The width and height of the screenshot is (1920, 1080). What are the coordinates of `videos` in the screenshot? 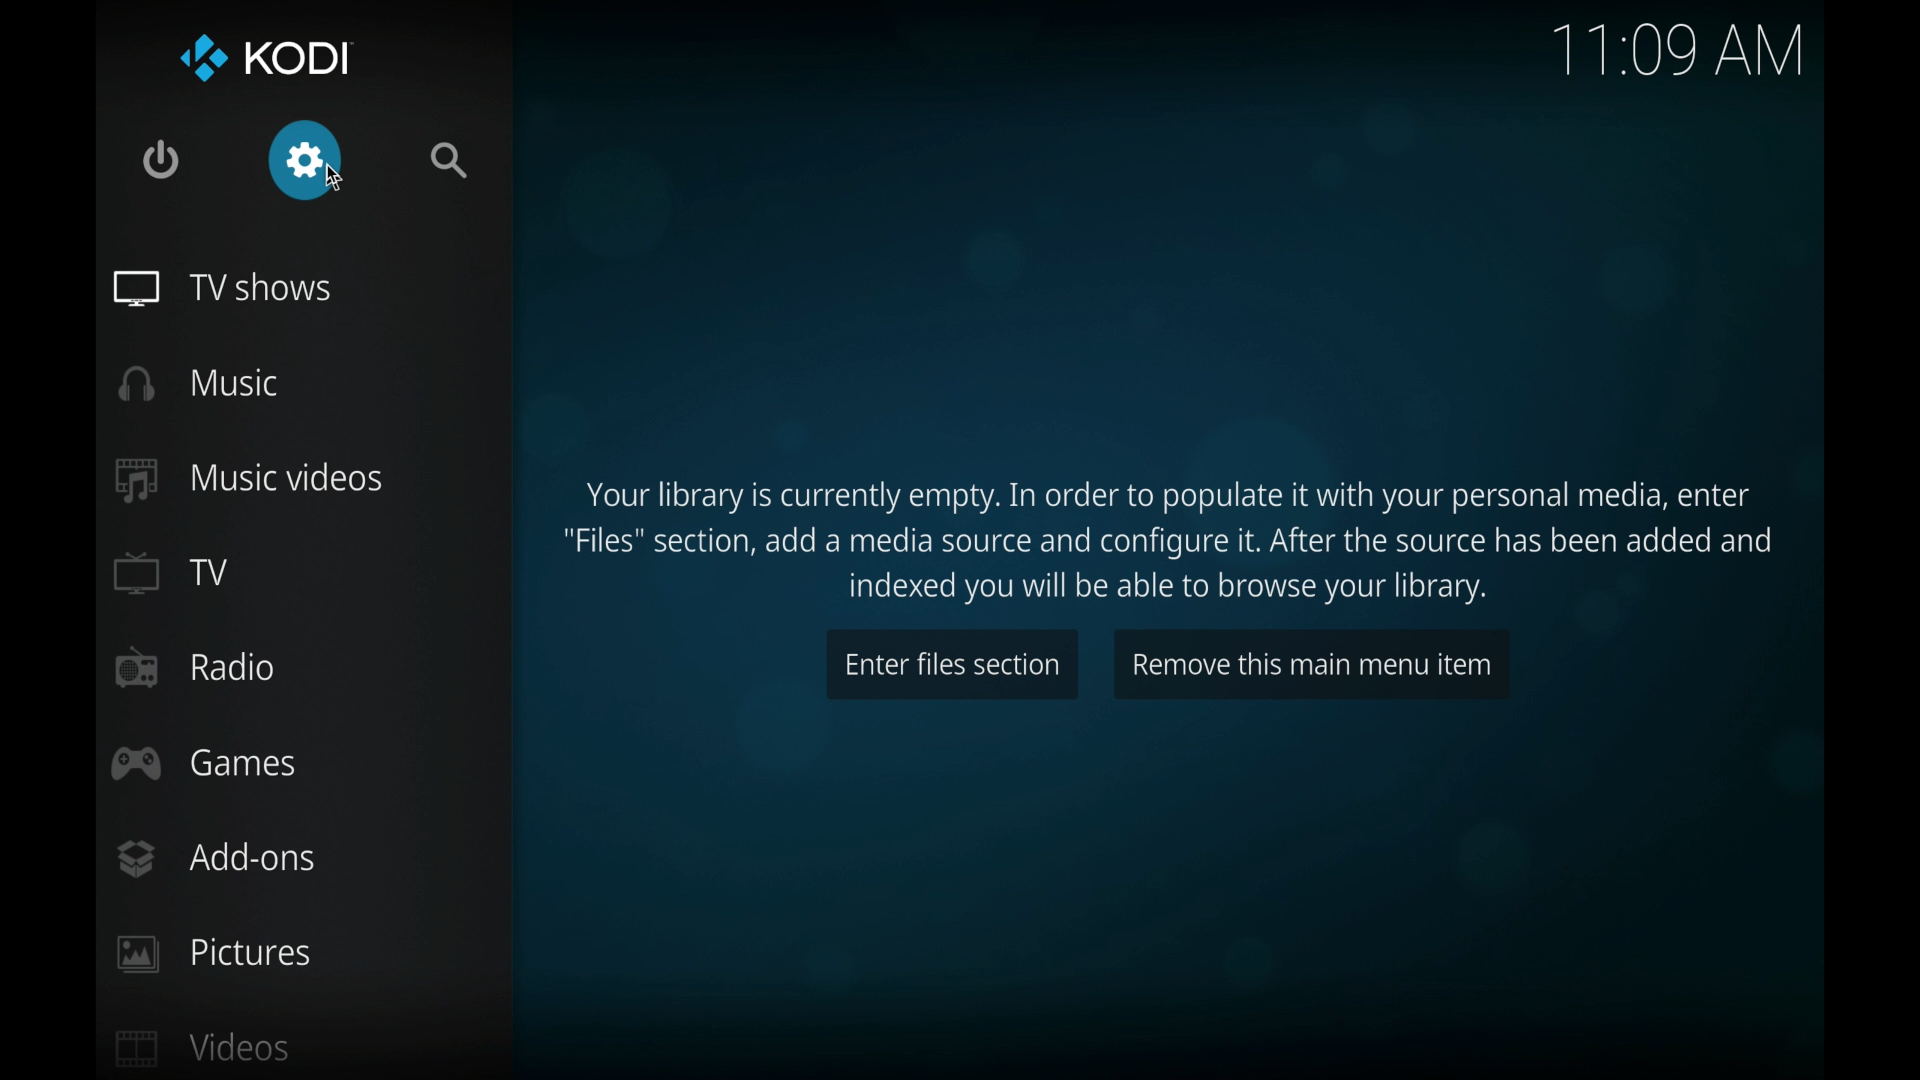 It's located at (203, 1047).